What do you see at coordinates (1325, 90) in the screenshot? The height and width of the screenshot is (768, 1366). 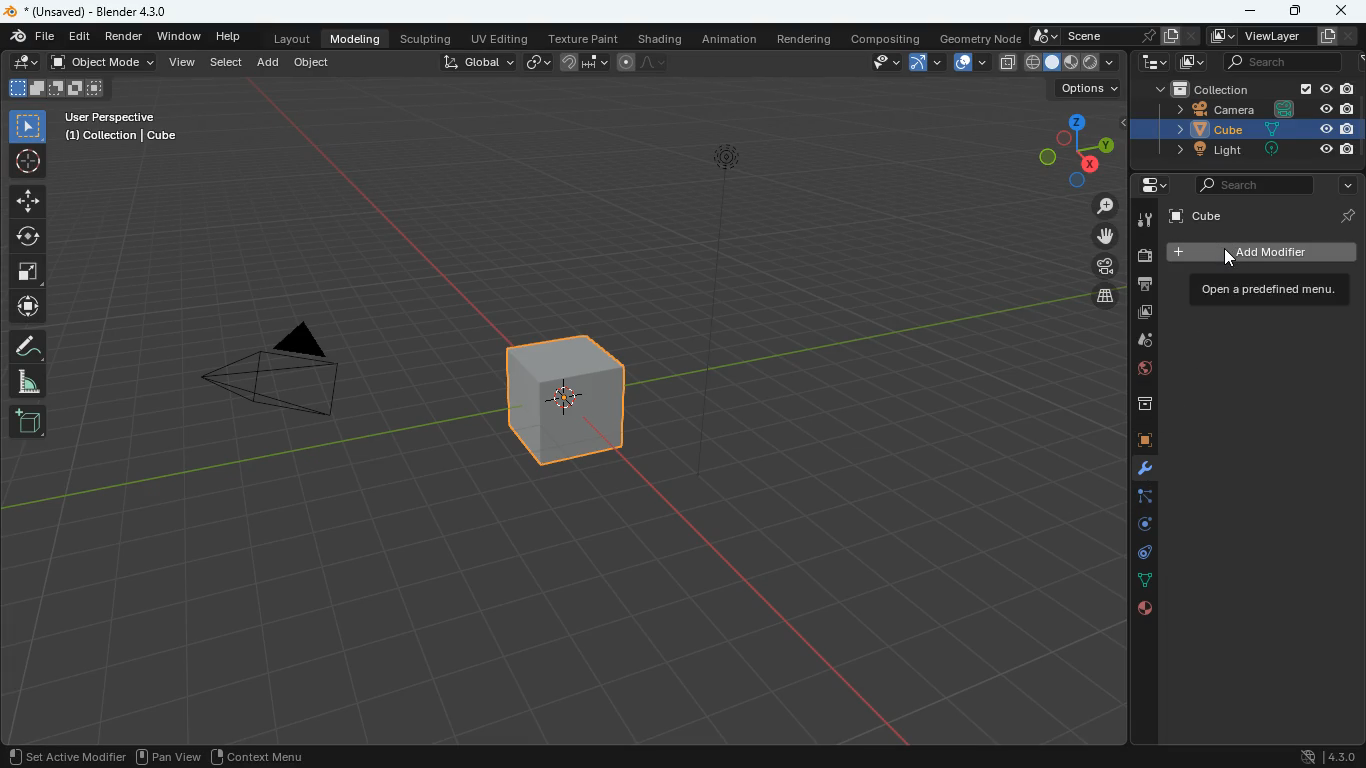 I see `` at bounding box center [1325, 90].